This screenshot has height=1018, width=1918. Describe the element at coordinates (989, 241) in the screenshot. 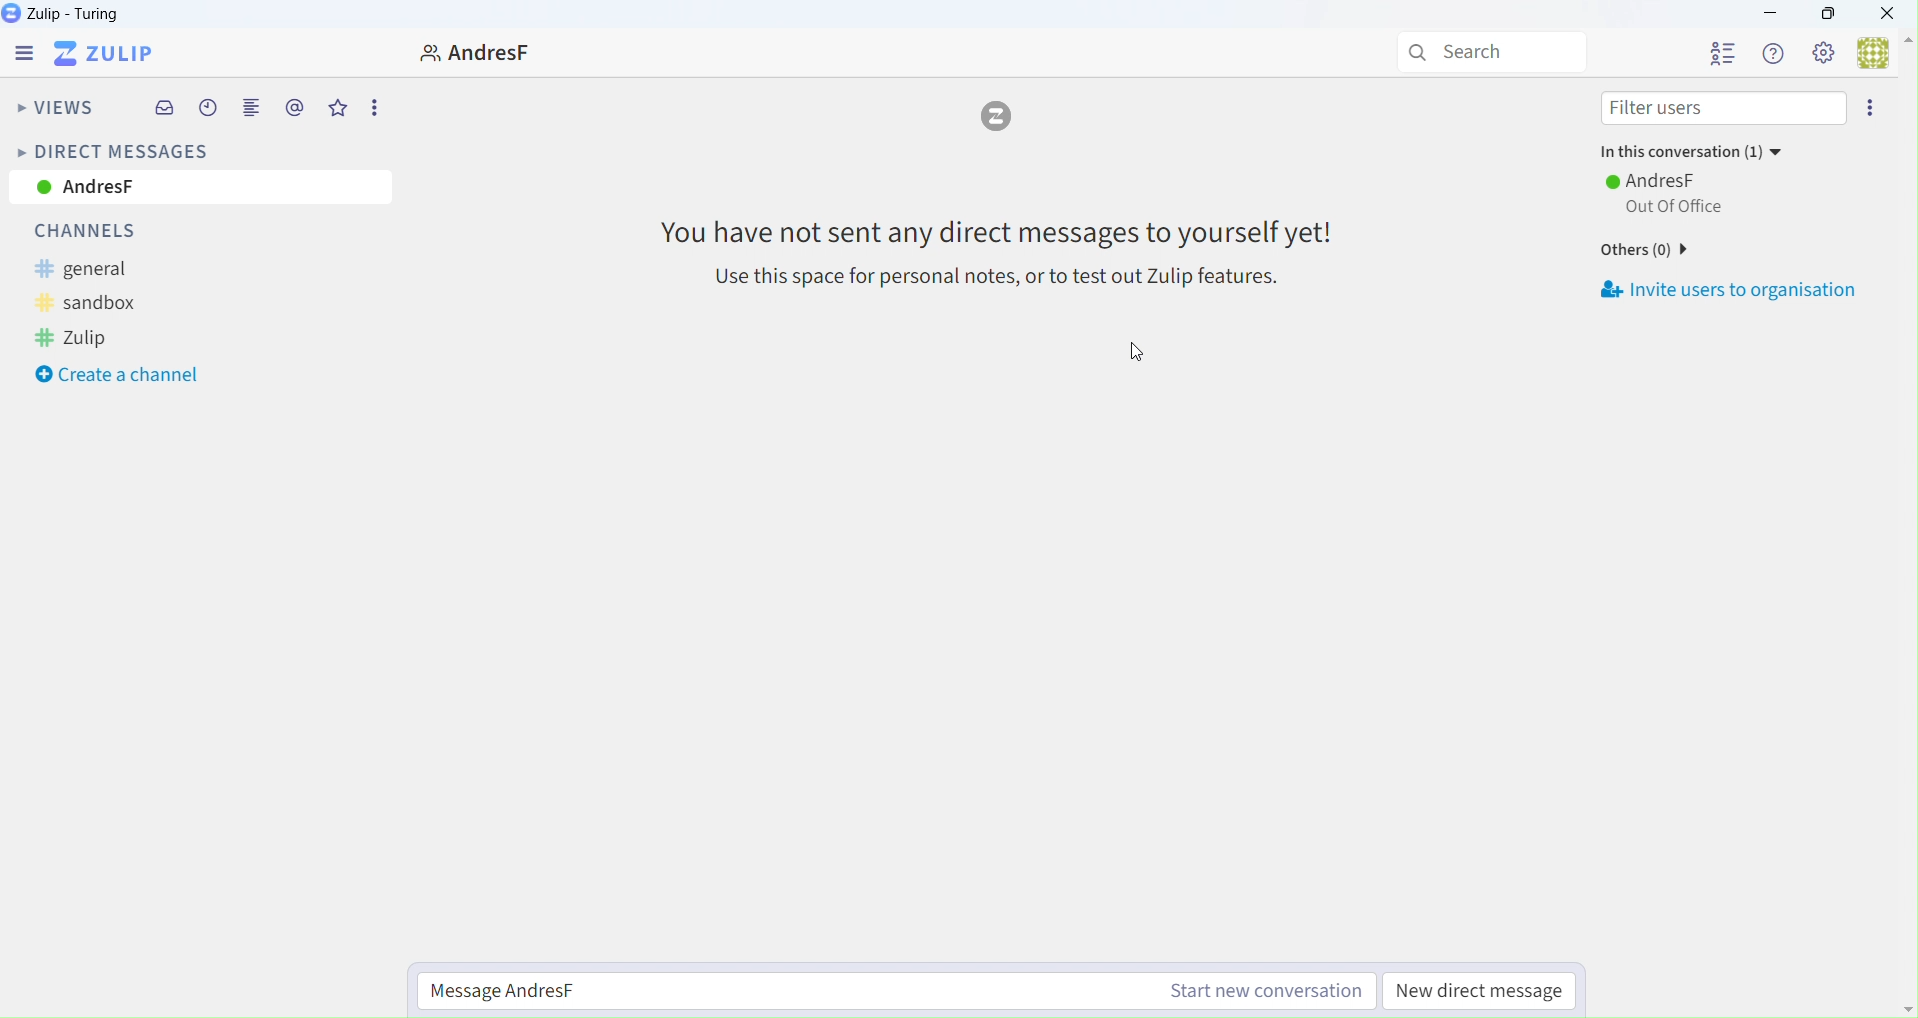

I see `Message` at that location.